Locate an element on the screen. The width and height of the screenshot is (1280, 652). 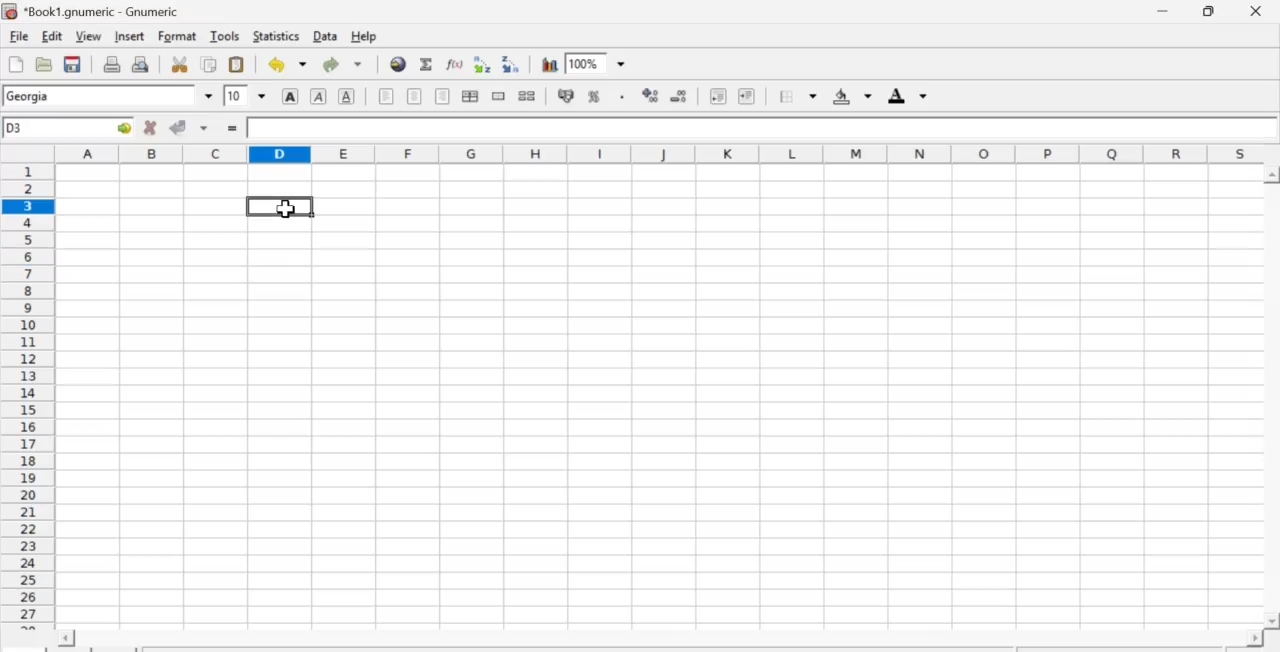
Underground is located at coordinates (346, 96).